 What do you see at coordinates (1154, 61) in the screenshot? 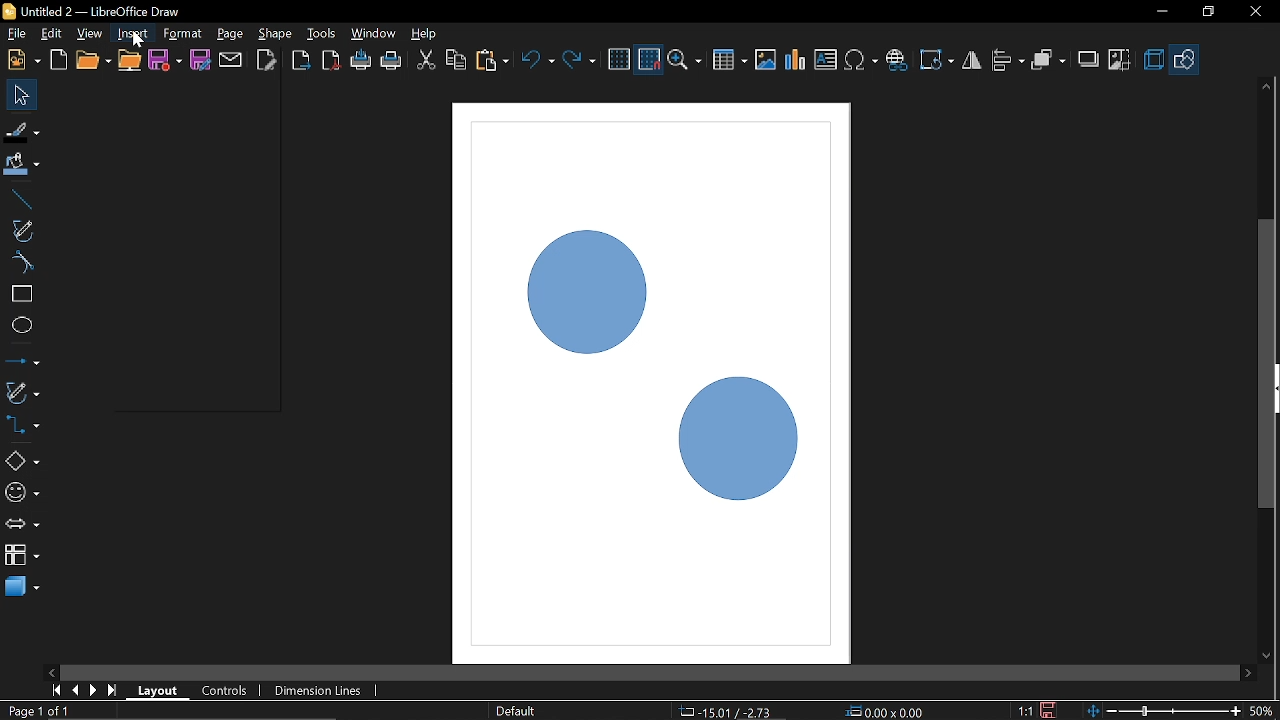
I see `3D` at bounding box center [1154, 61].